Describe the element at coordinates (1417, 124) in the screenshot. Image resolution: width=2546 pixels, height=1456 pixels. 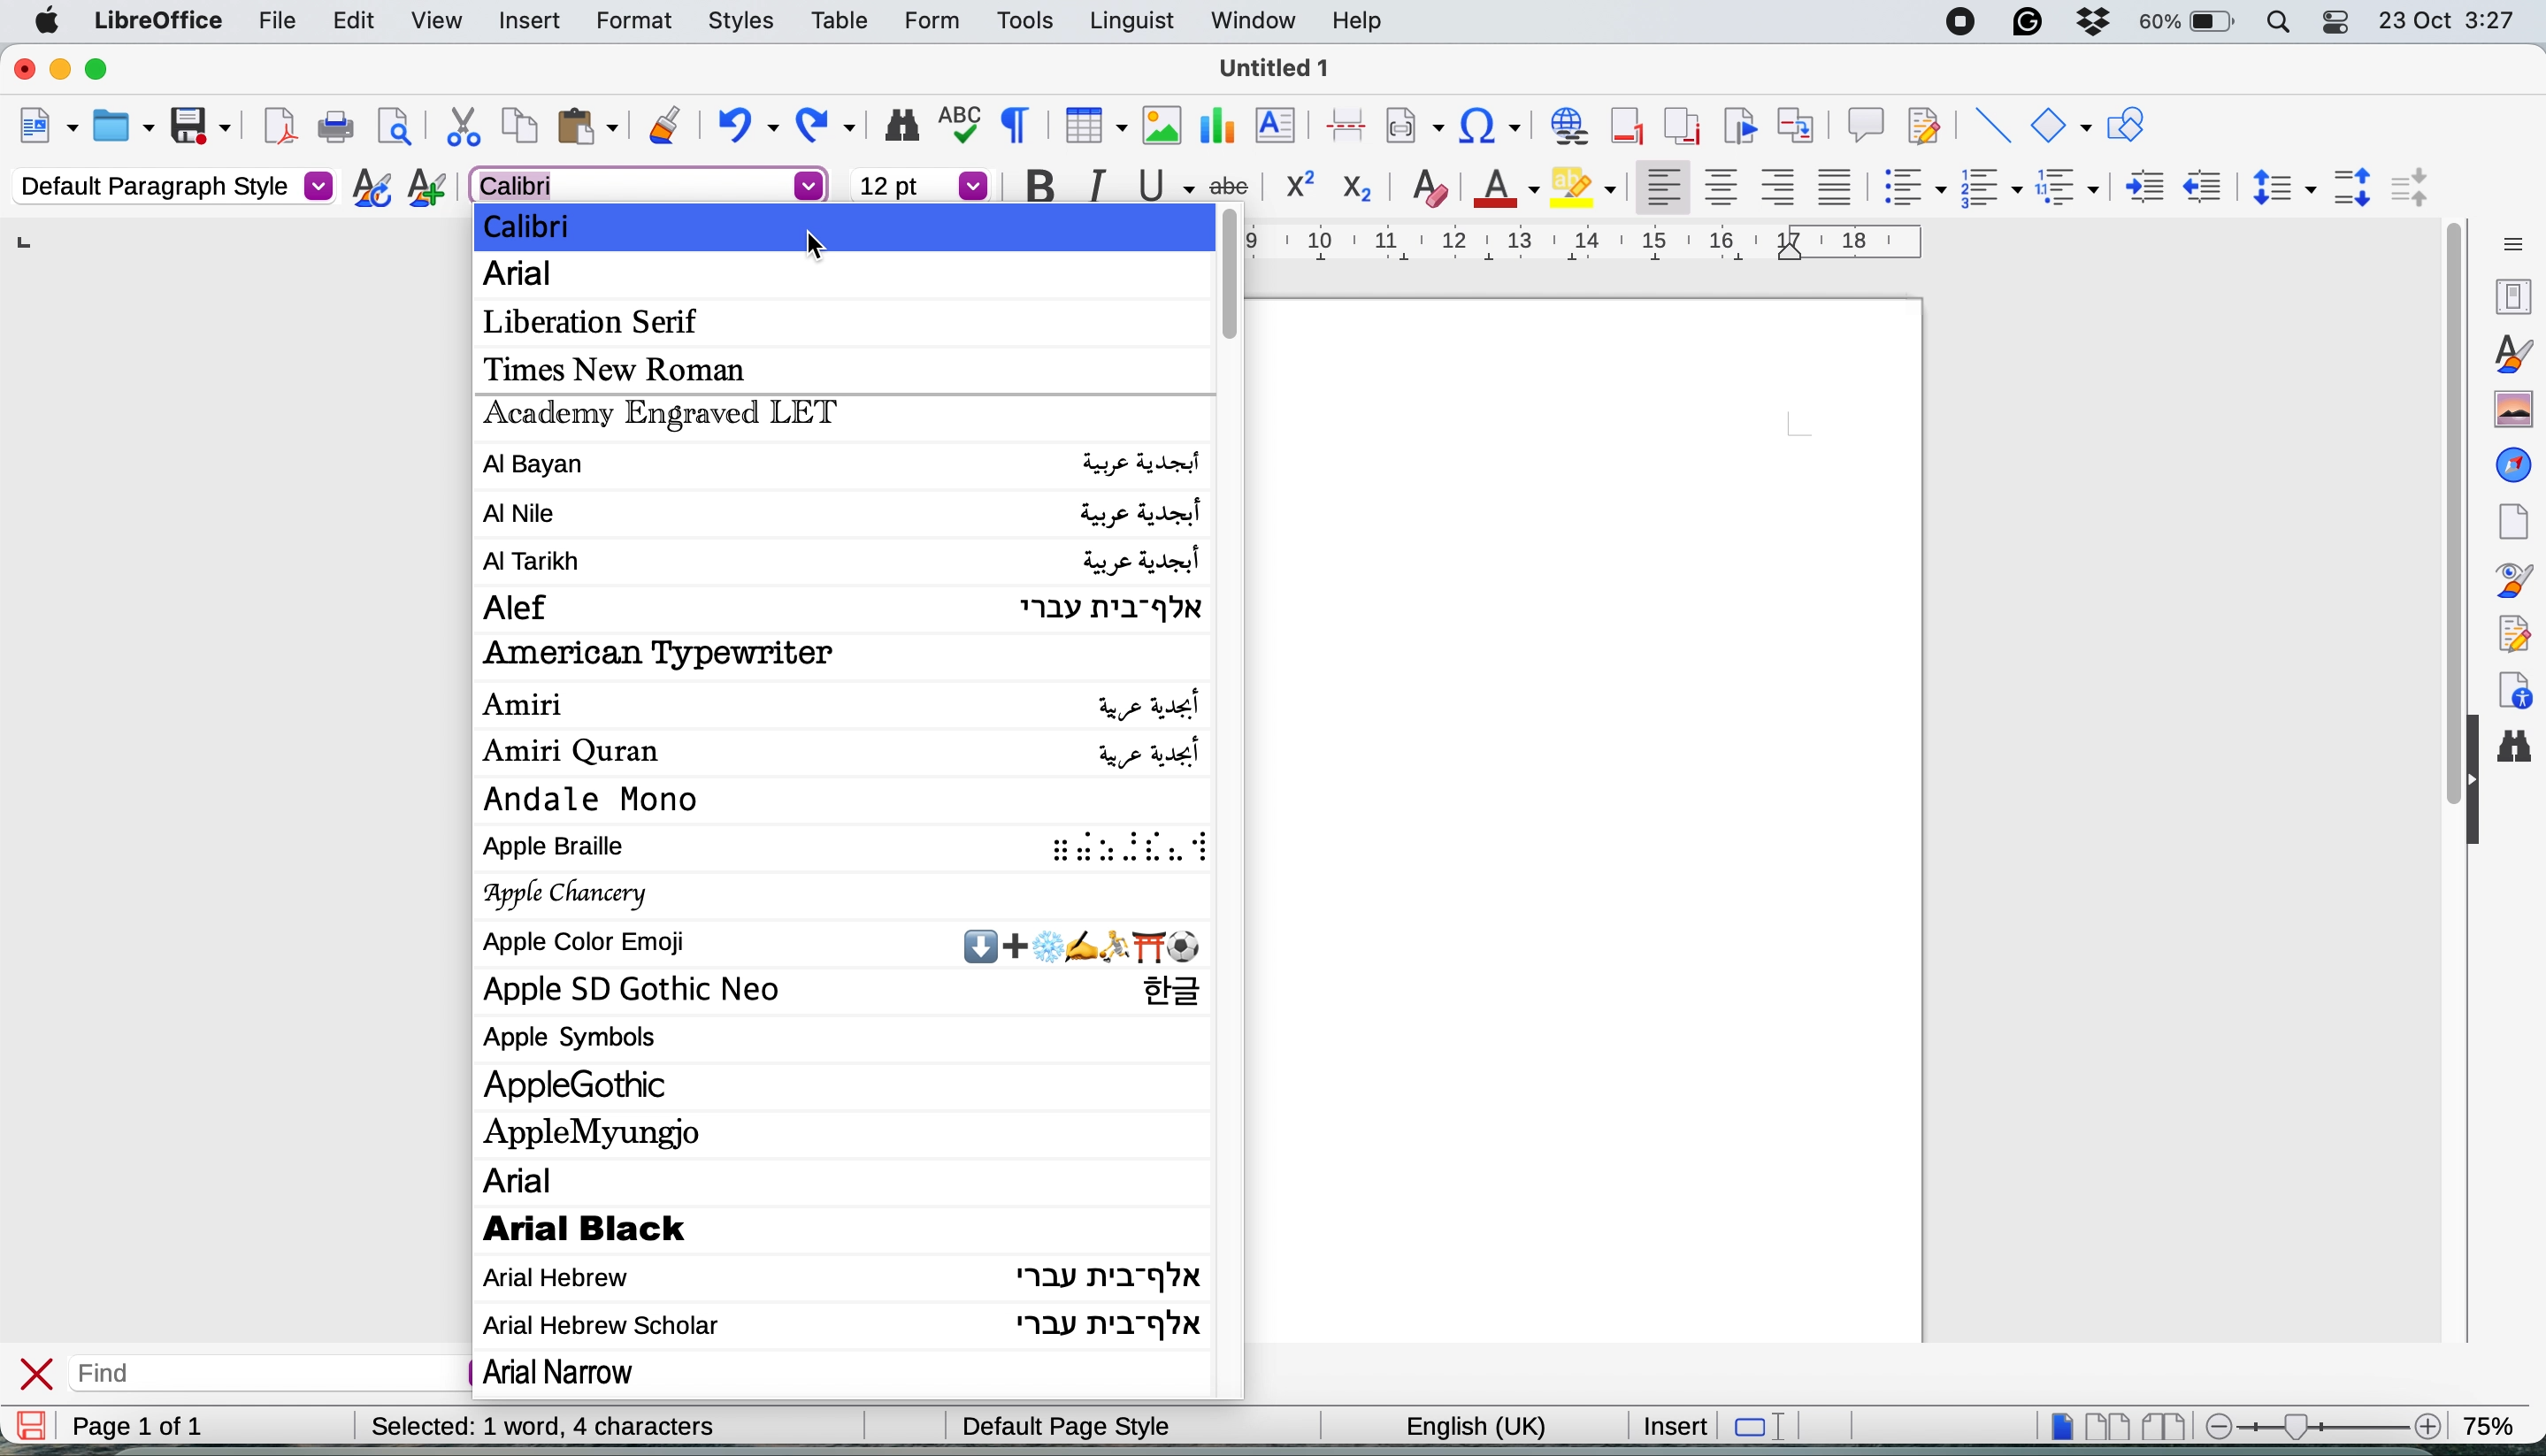
I see `insert field` at that location.